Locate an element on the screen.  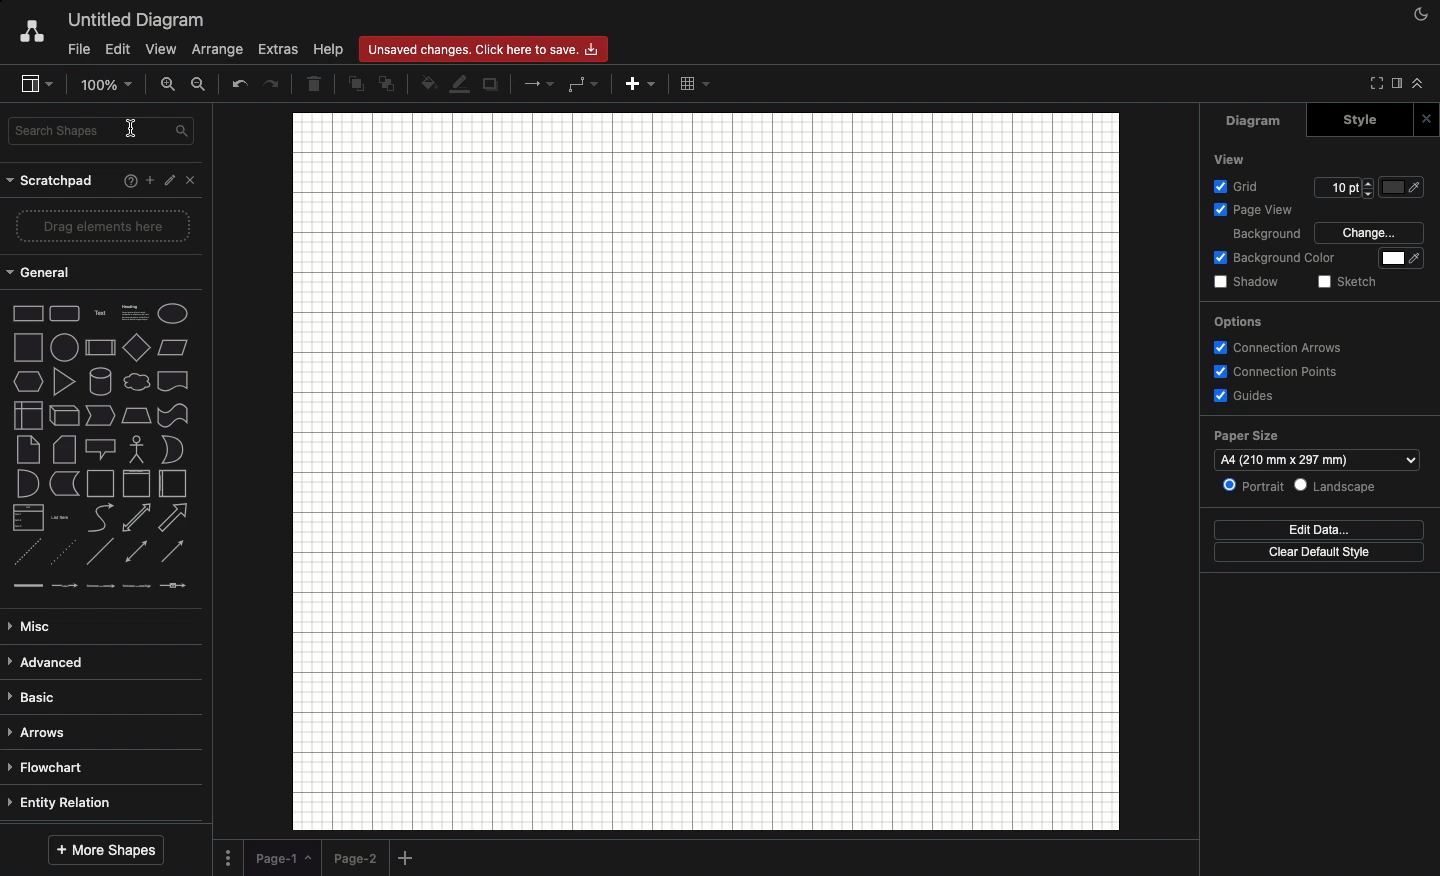
text cursor is located at coordinates (133, 129).